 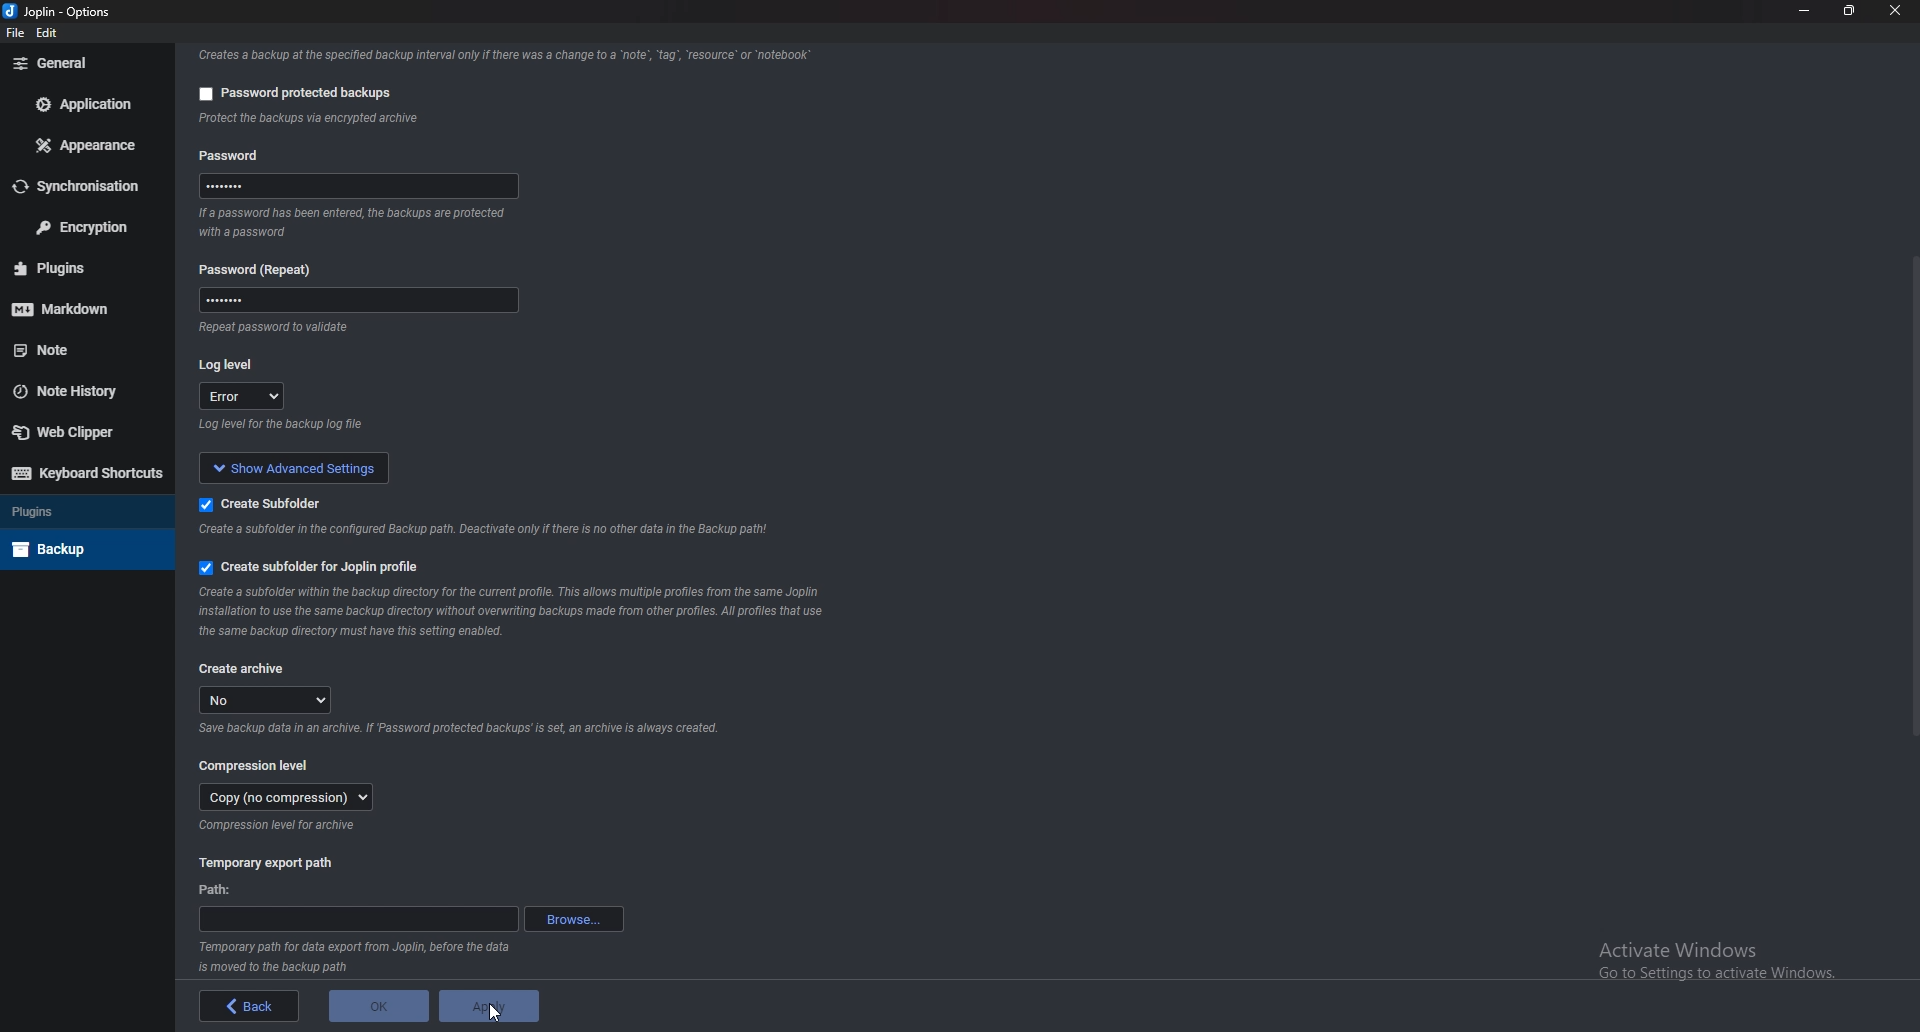 What do you see at coordinates (410, 120) in the screenshot?
I see `info` at bounding box center [410, 120].